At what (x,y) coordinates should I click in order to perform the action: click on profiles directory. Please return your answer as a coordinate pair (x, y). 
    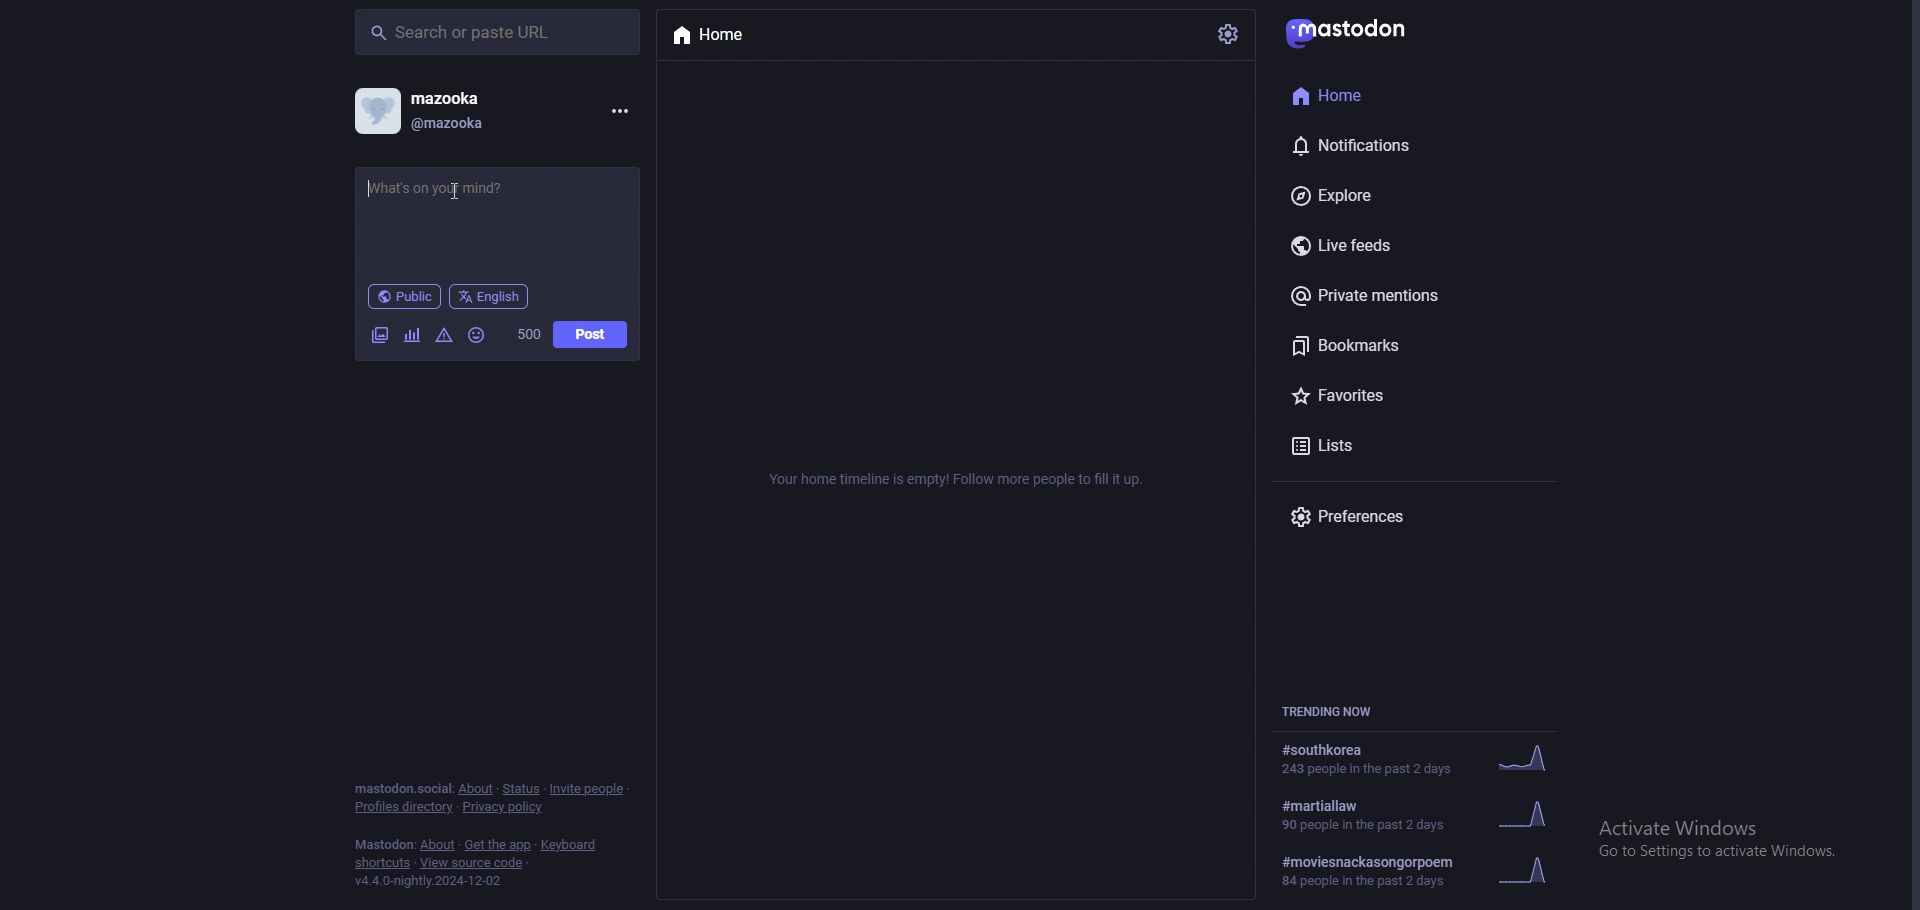
    Looking at the image, I should click on (405, 807).